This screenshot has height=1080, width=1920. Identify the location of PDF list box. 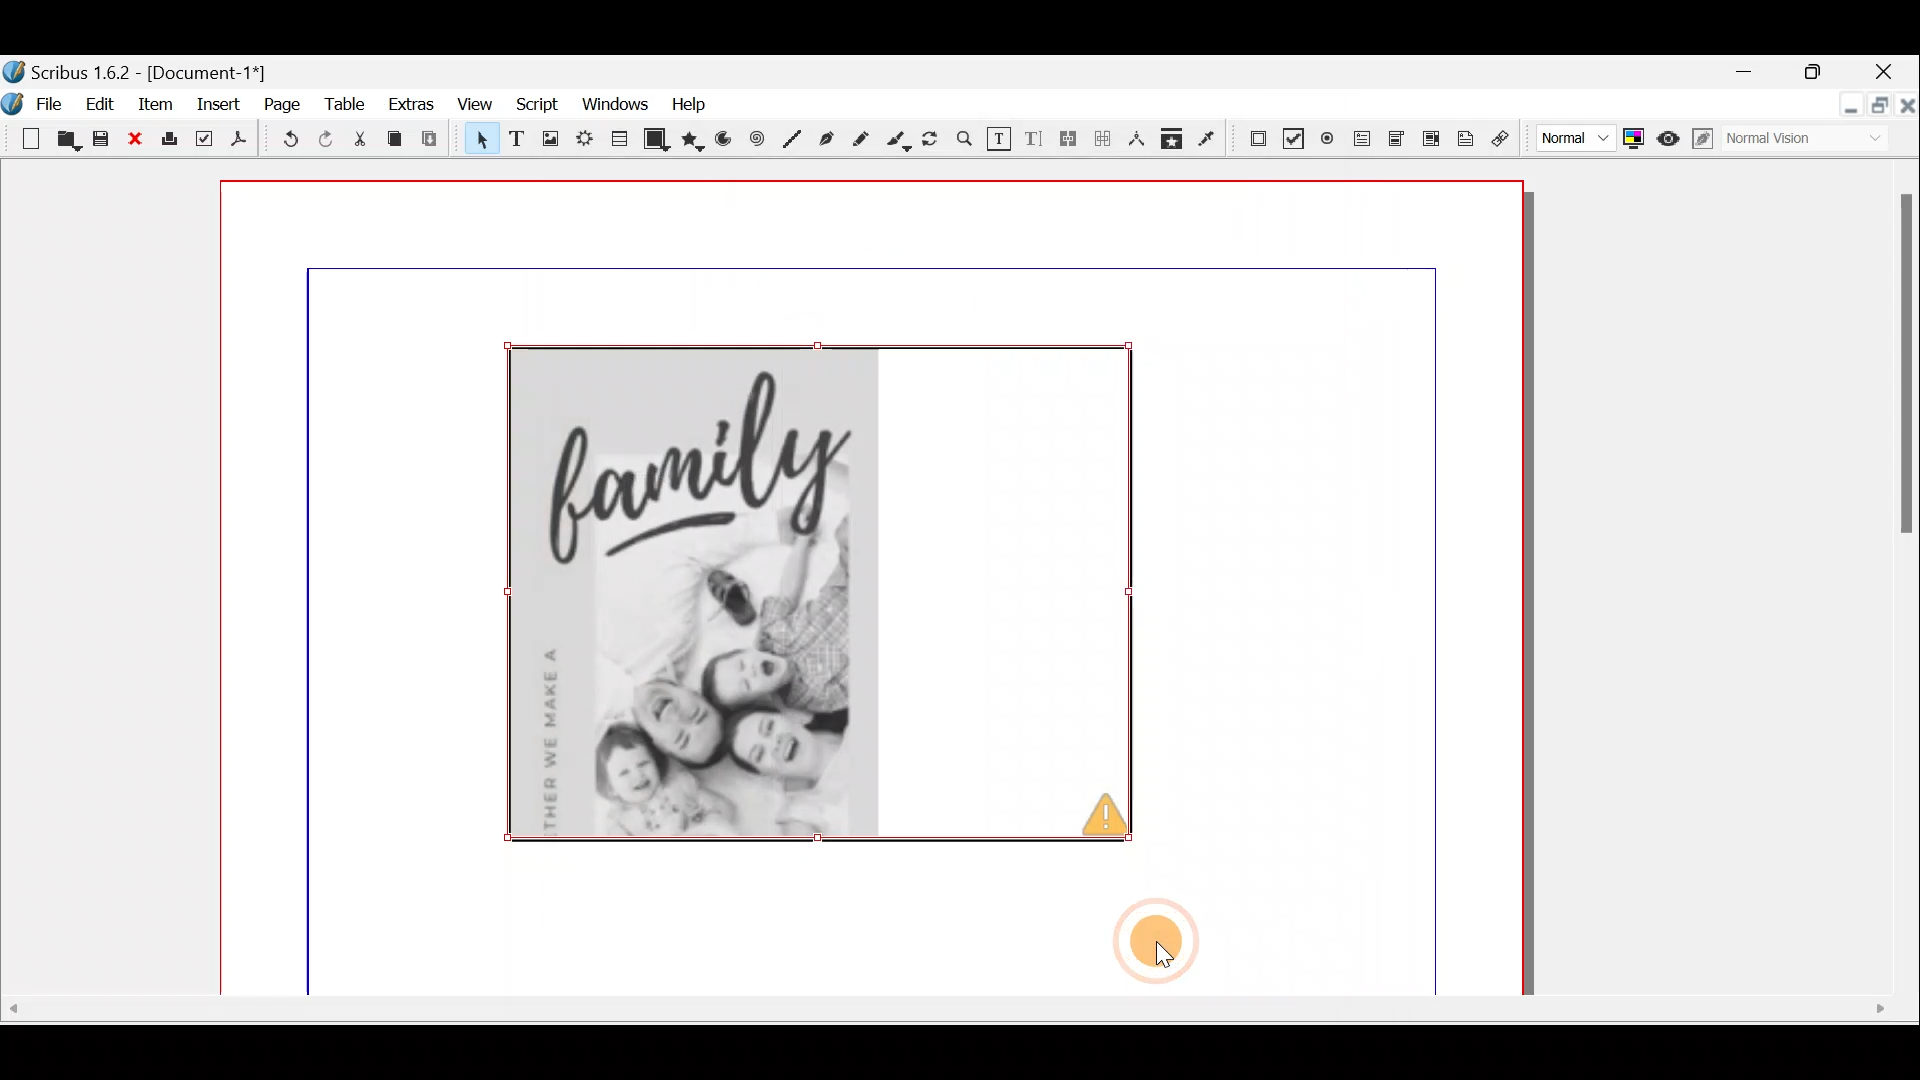
(1429, 143).